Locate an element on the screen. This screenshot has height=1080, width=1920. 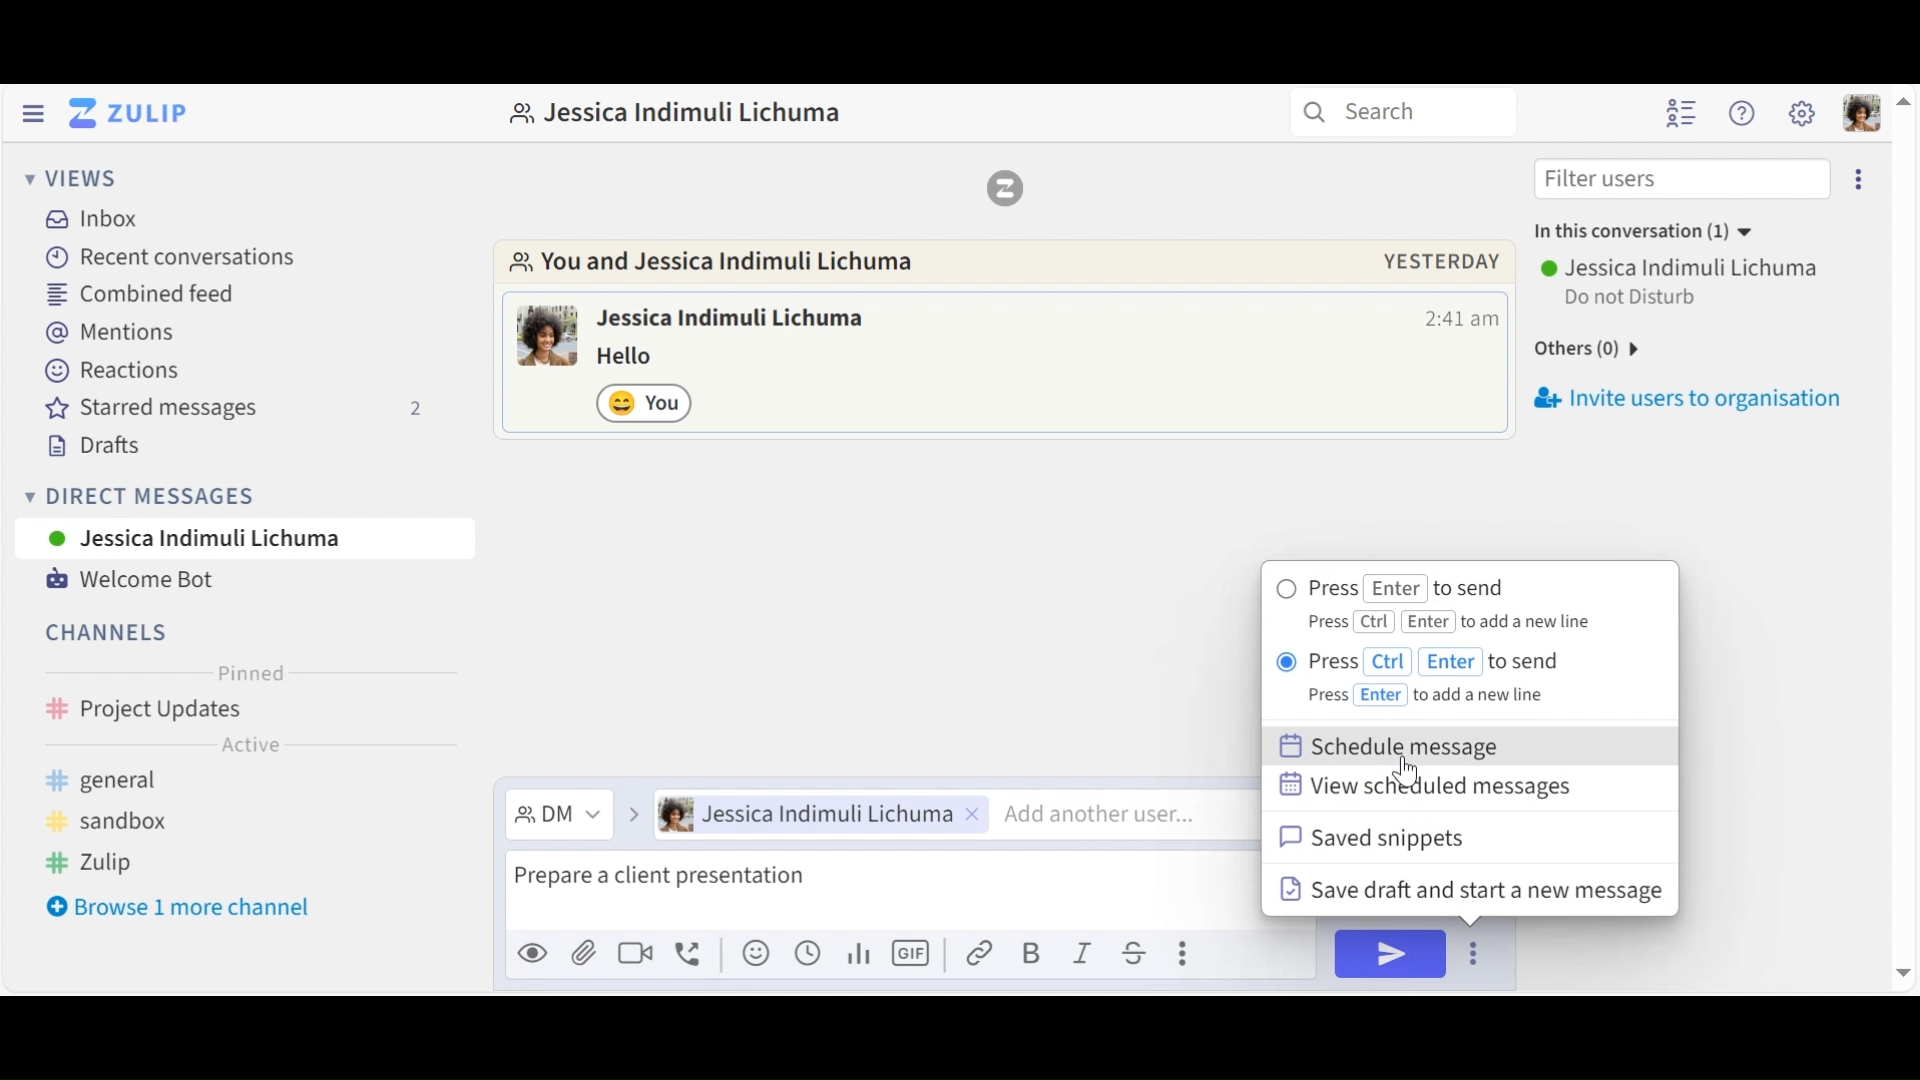
general is located at coordinates (182, 782).